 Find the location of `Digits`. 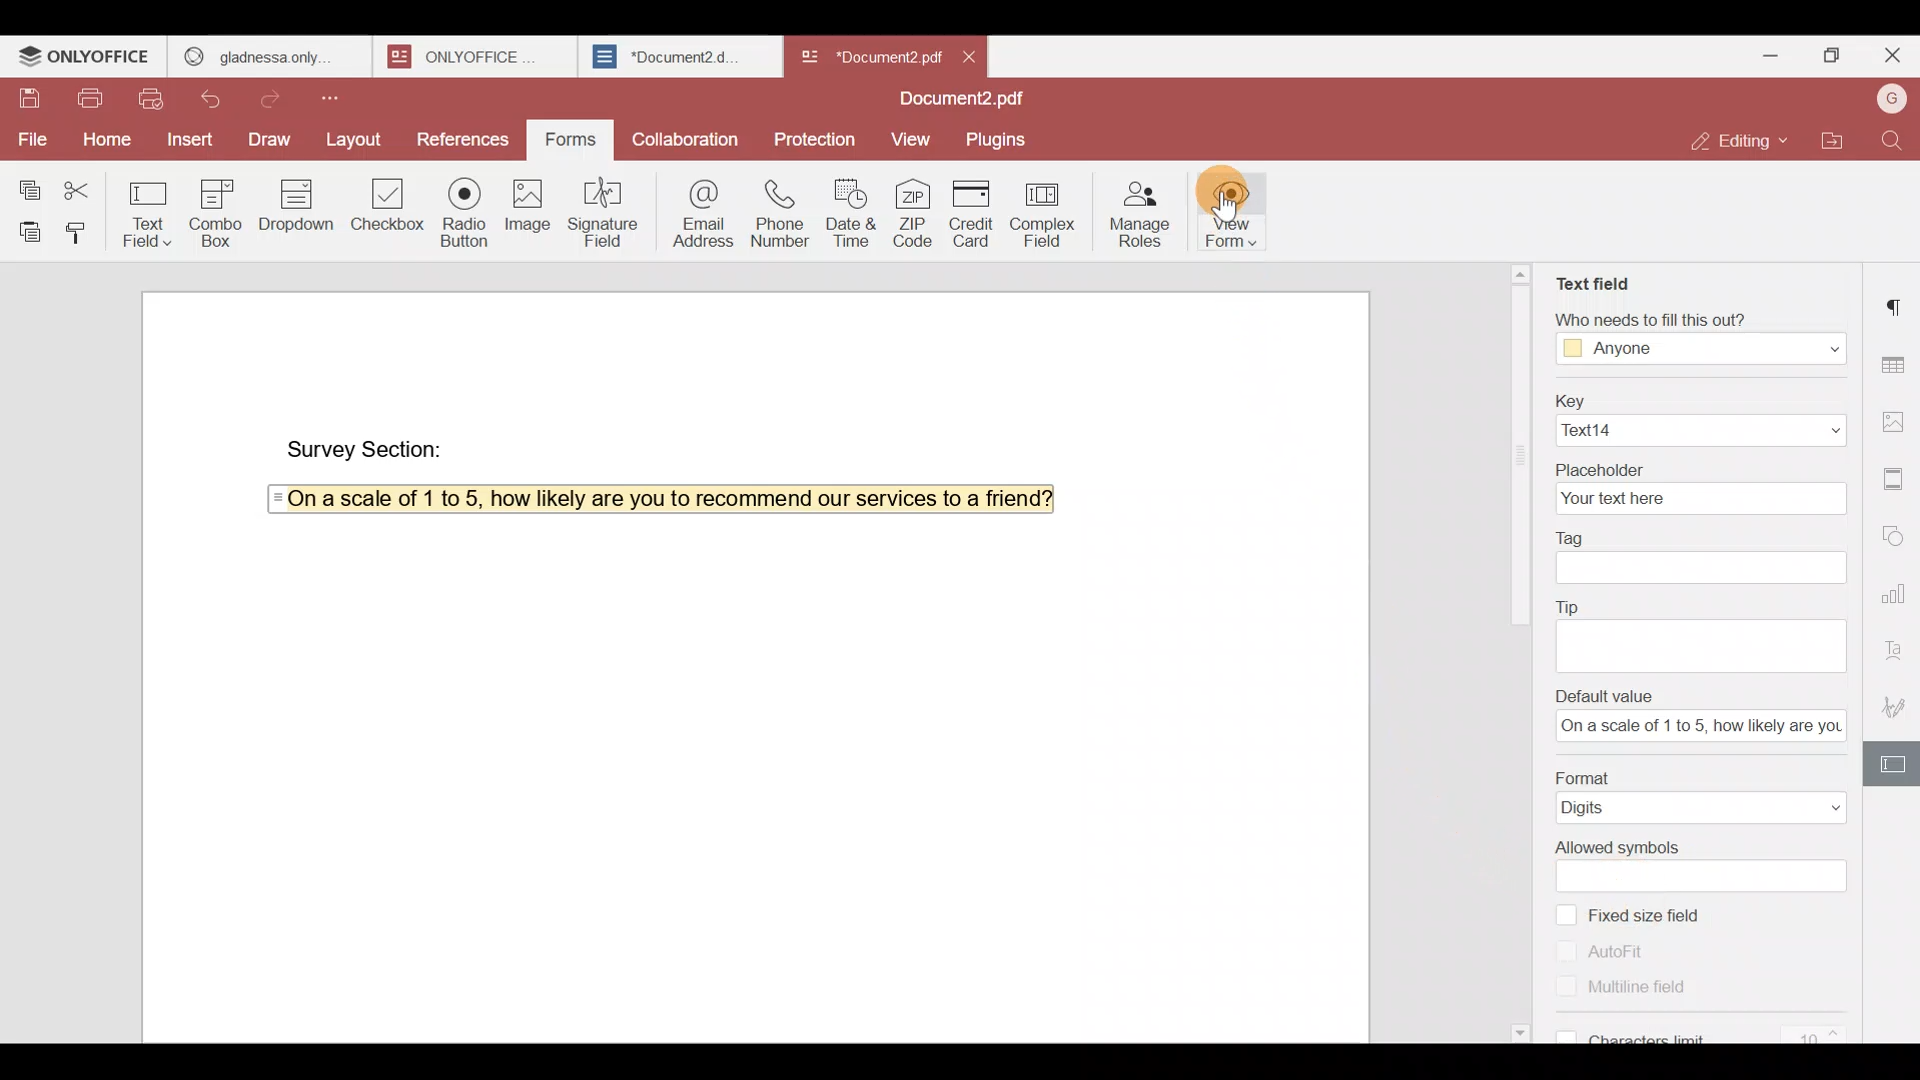

Digits is located at coordinates (1704, 809).